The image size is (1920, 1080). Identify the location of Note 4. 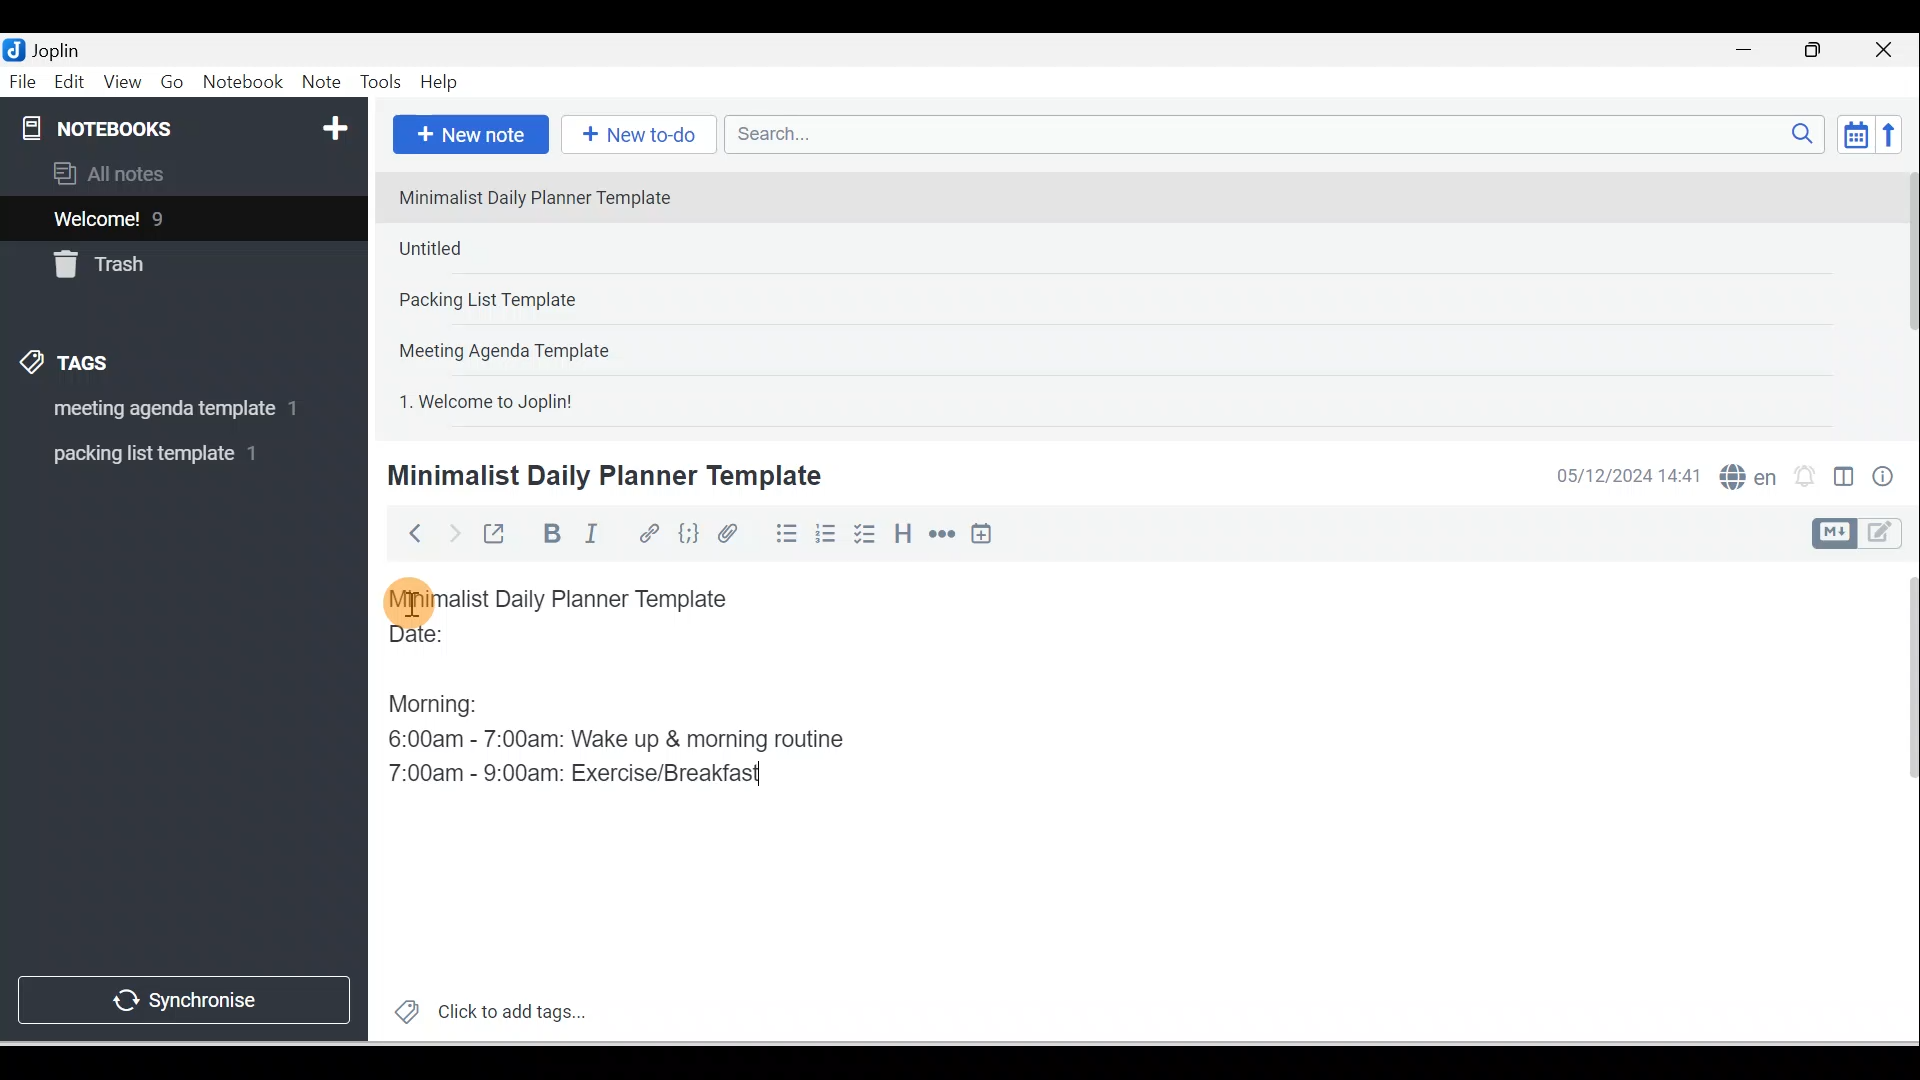
(532, 346).